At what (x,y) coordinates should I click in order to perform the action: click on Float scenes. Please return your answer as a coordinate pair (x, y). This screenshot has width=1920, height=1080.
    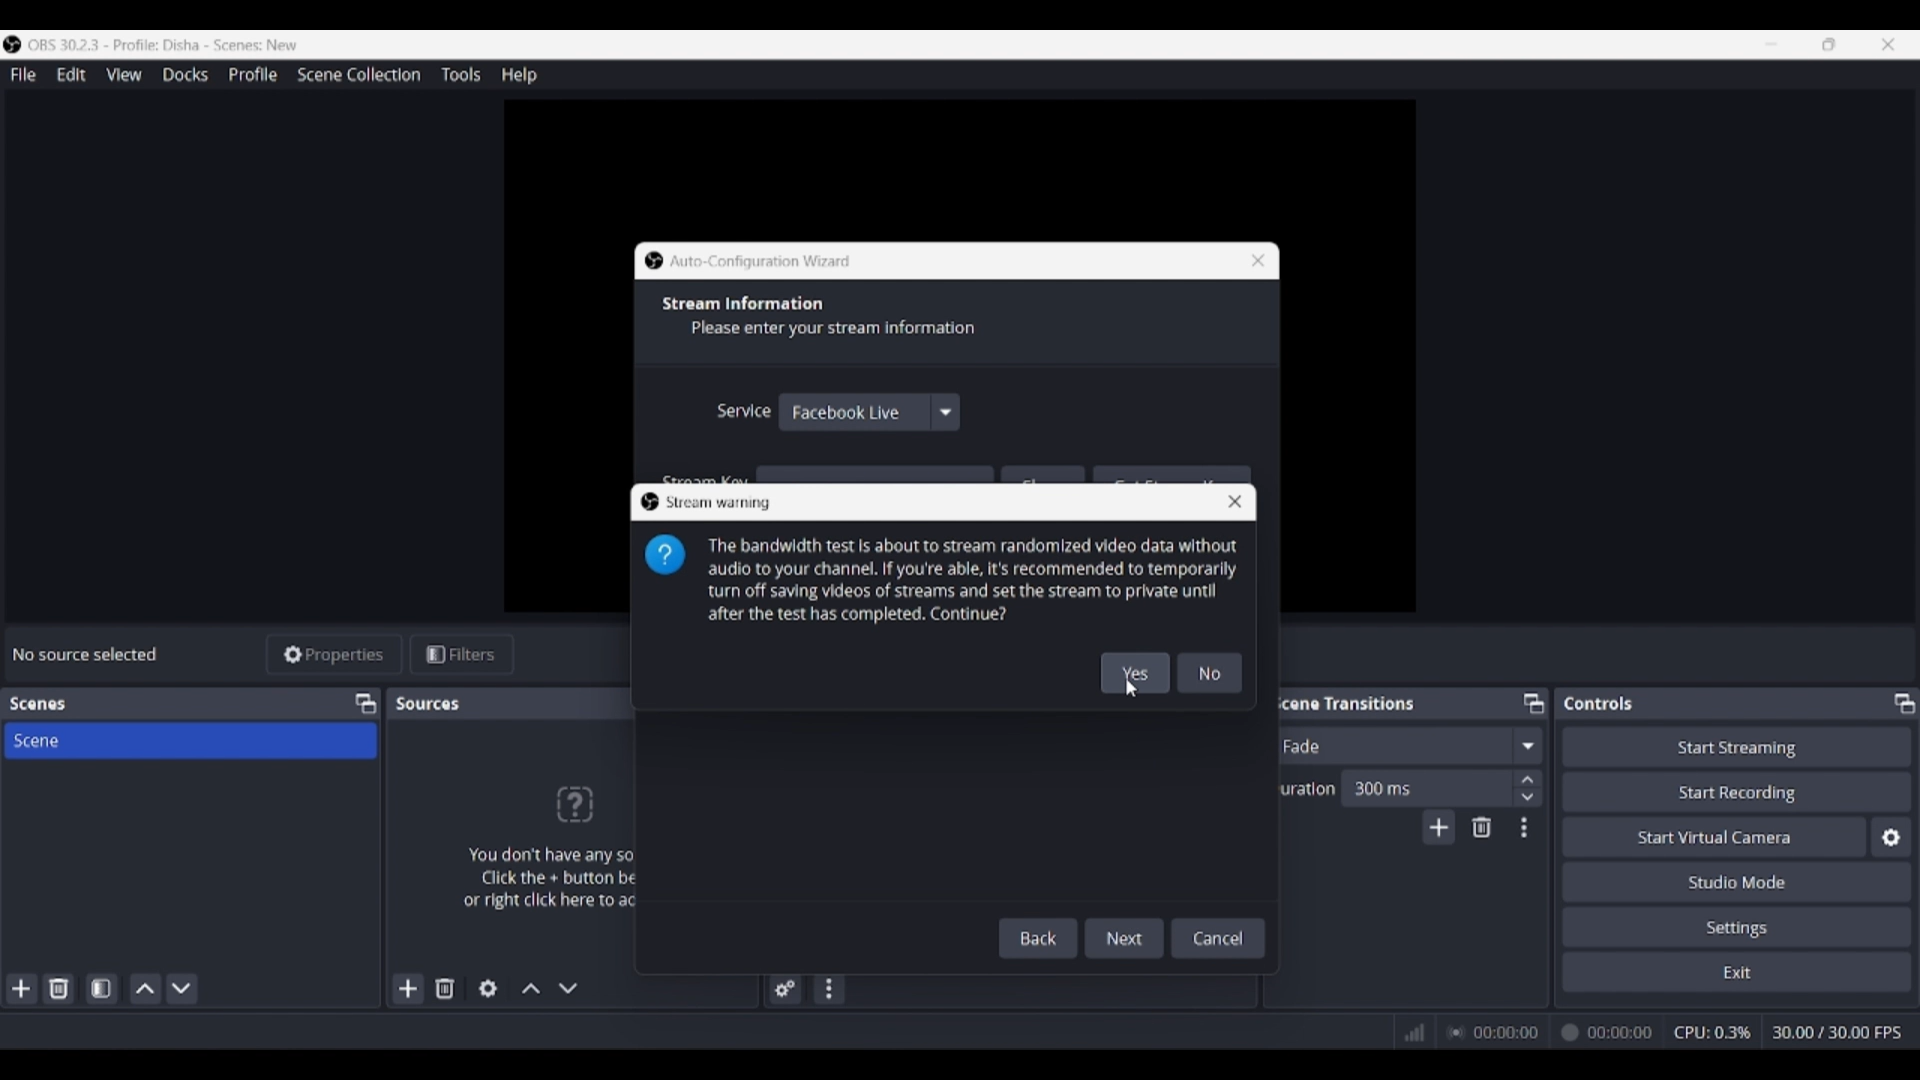
    Looking at the image, I should click on (365, 704).